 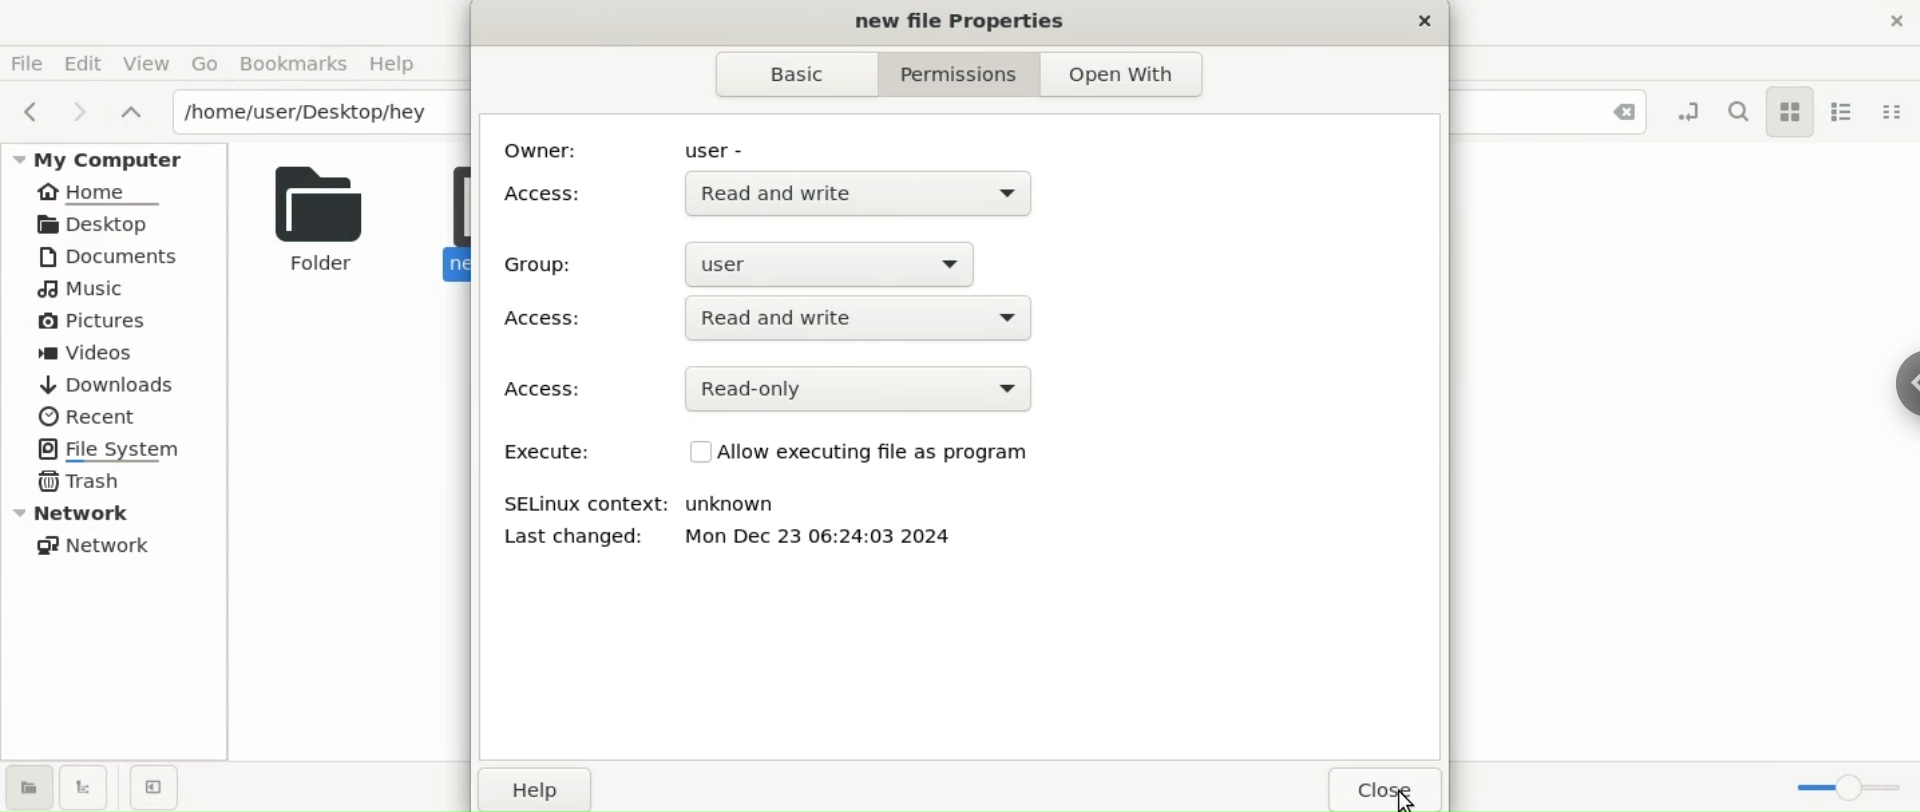 I want to click on Basic, so click(x=785, y=75).